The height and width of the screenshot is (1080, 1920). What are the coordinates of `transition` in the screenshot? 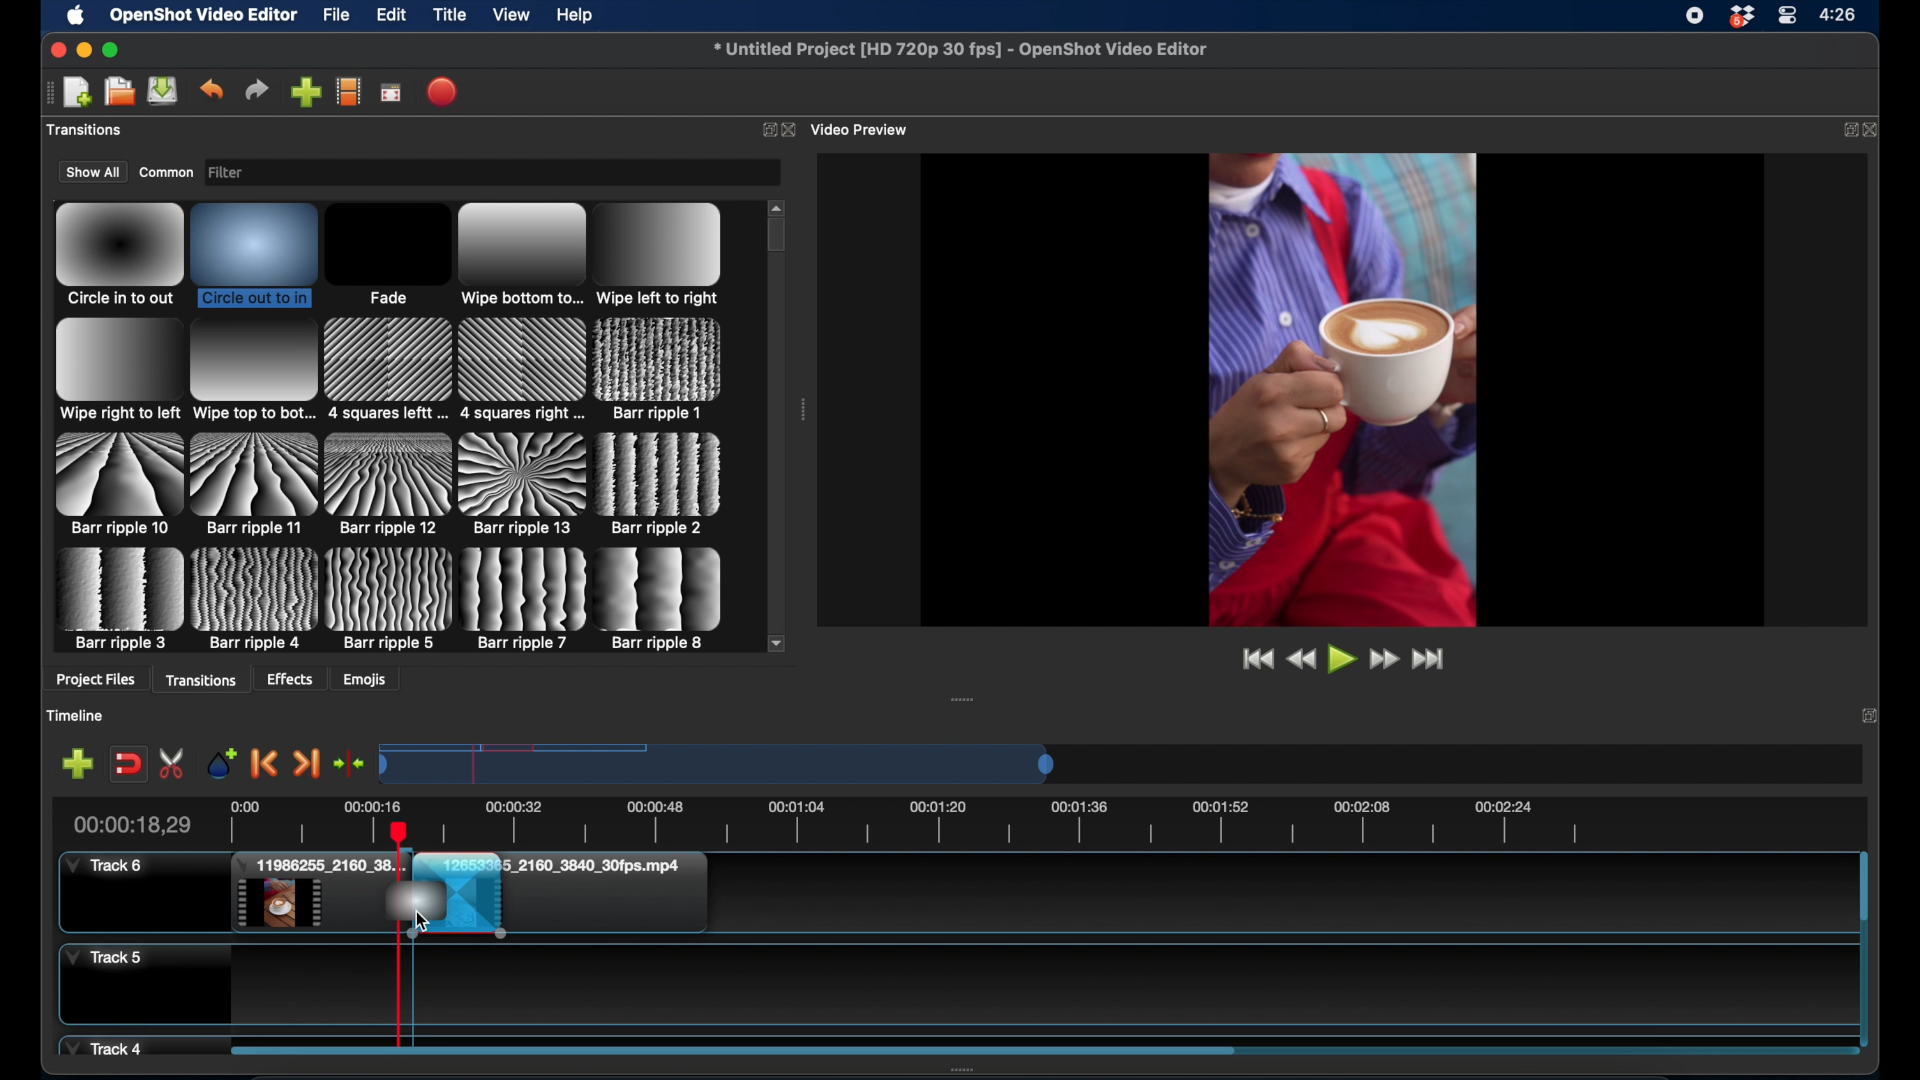 It's located at (255, 253).